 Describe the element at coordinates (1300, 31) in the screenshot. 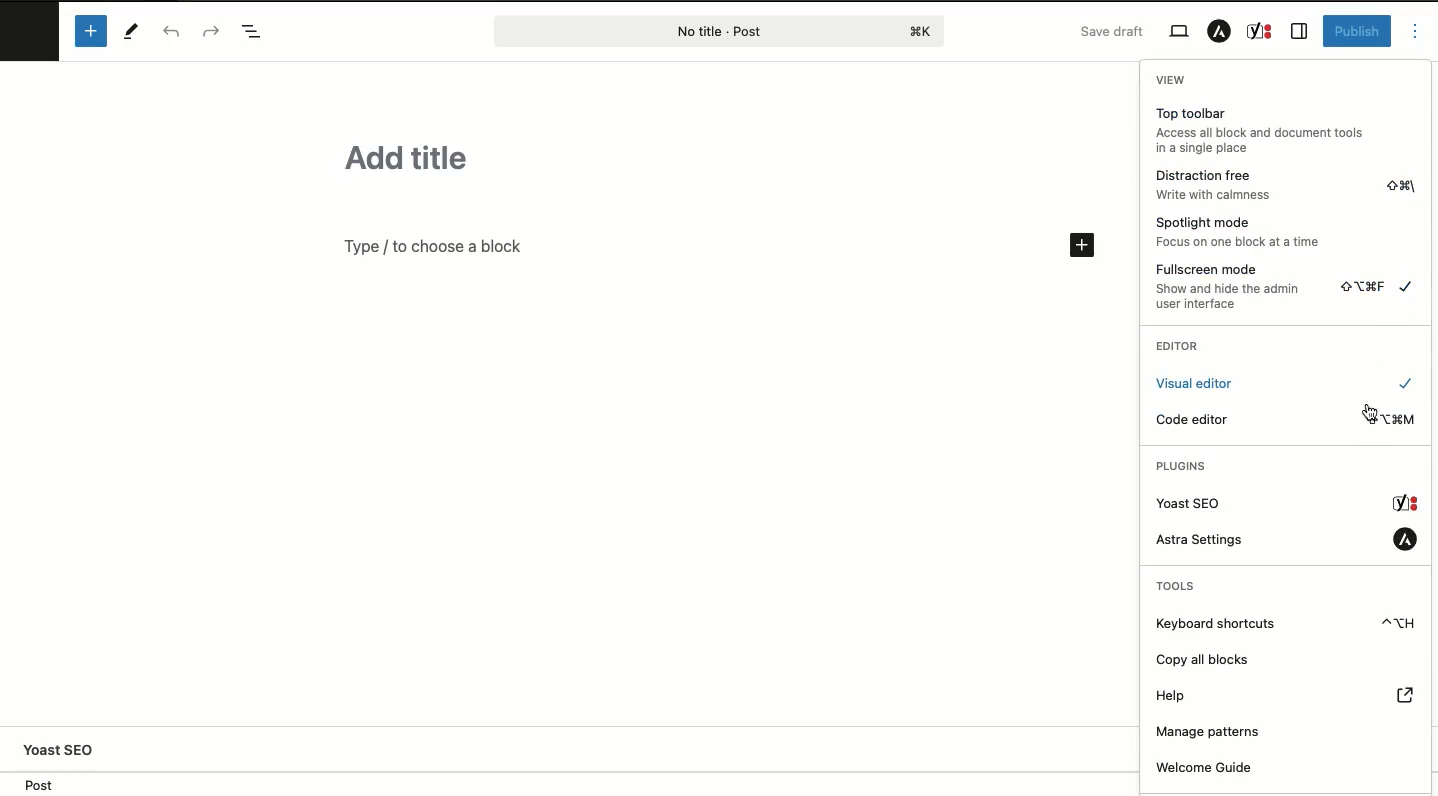

I see `Sidebar` at that location.